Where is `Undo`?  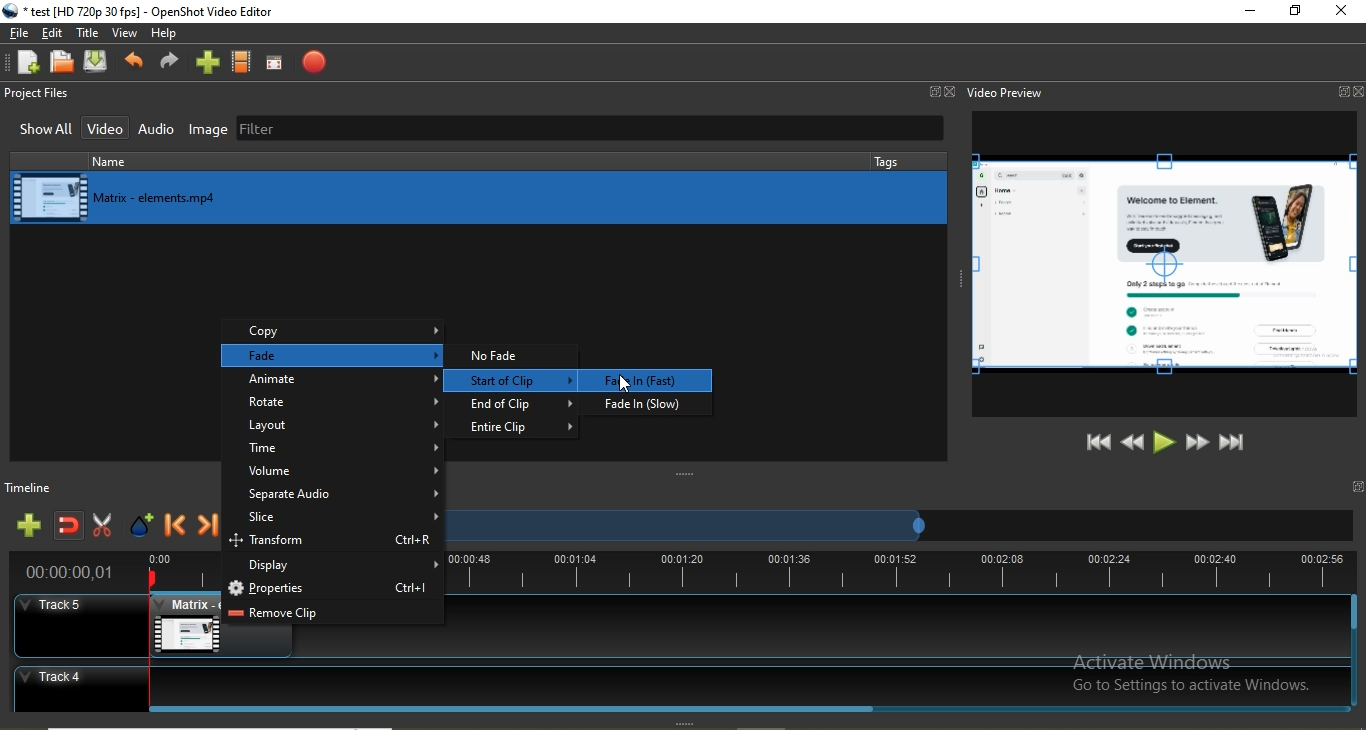 Undo is located at coordinates (136, 63).